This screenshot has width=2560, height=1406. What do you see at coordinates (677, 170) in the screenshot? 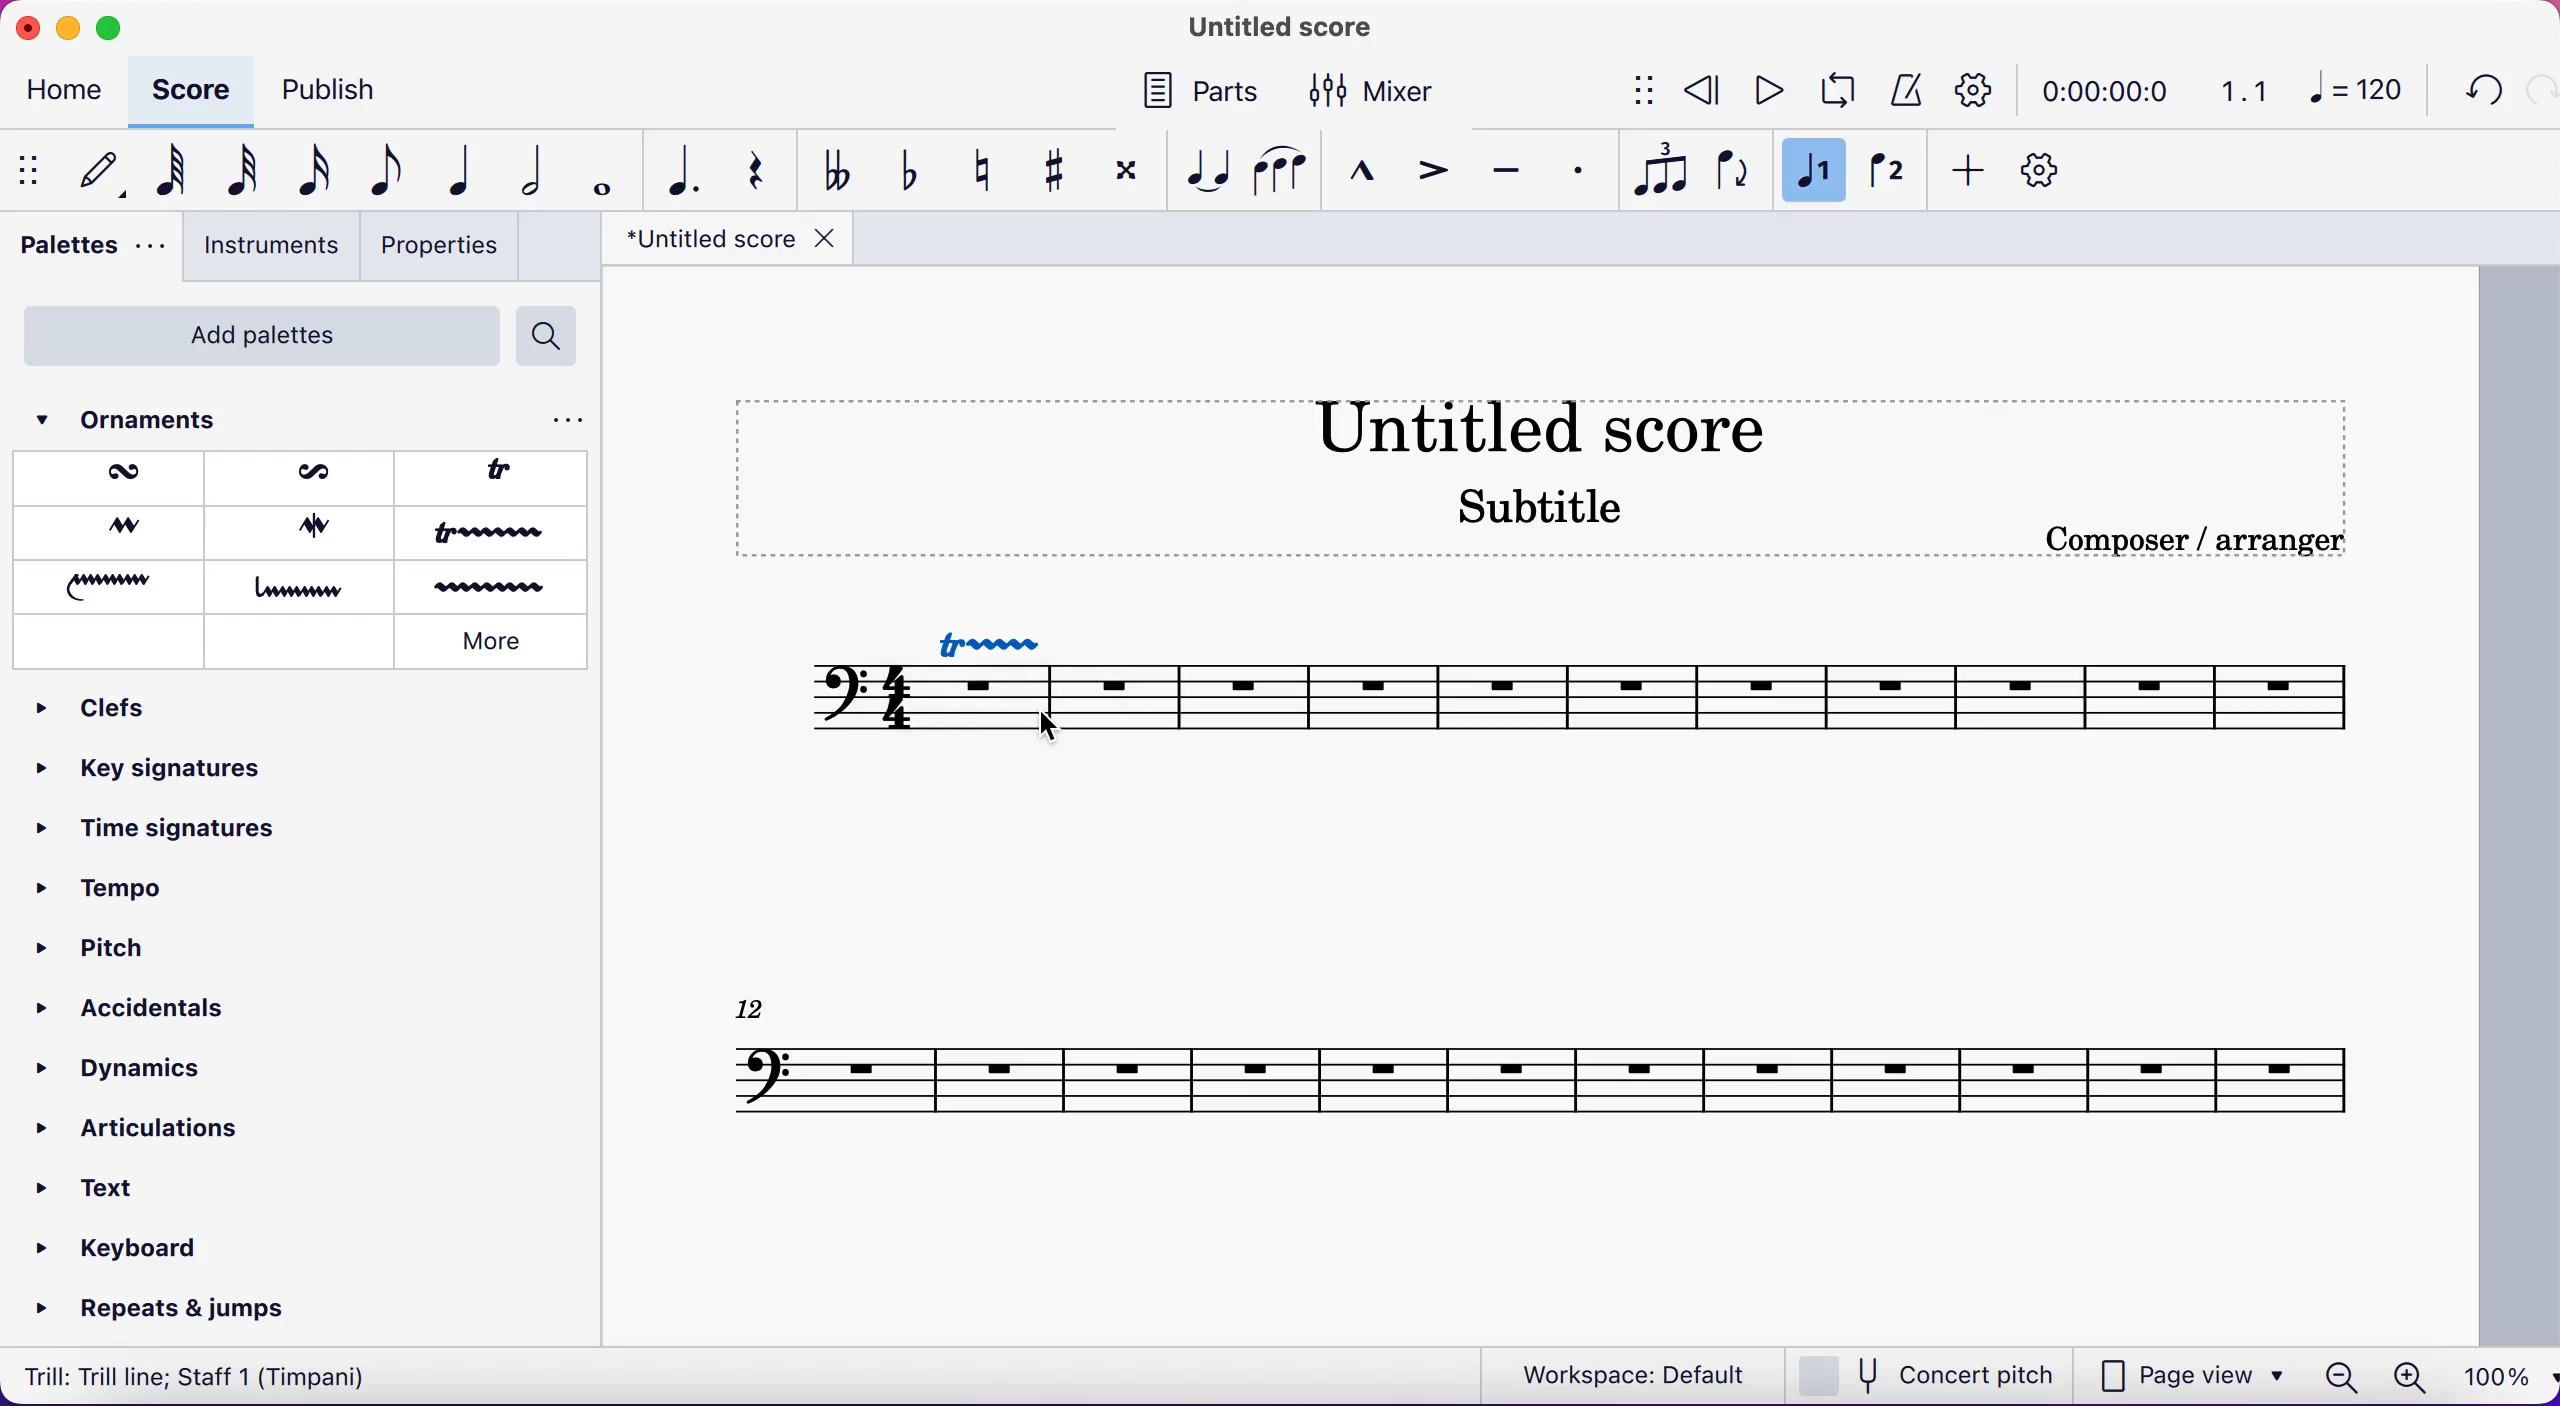
I see `augmentation dot` at bounding box center [677, 170].